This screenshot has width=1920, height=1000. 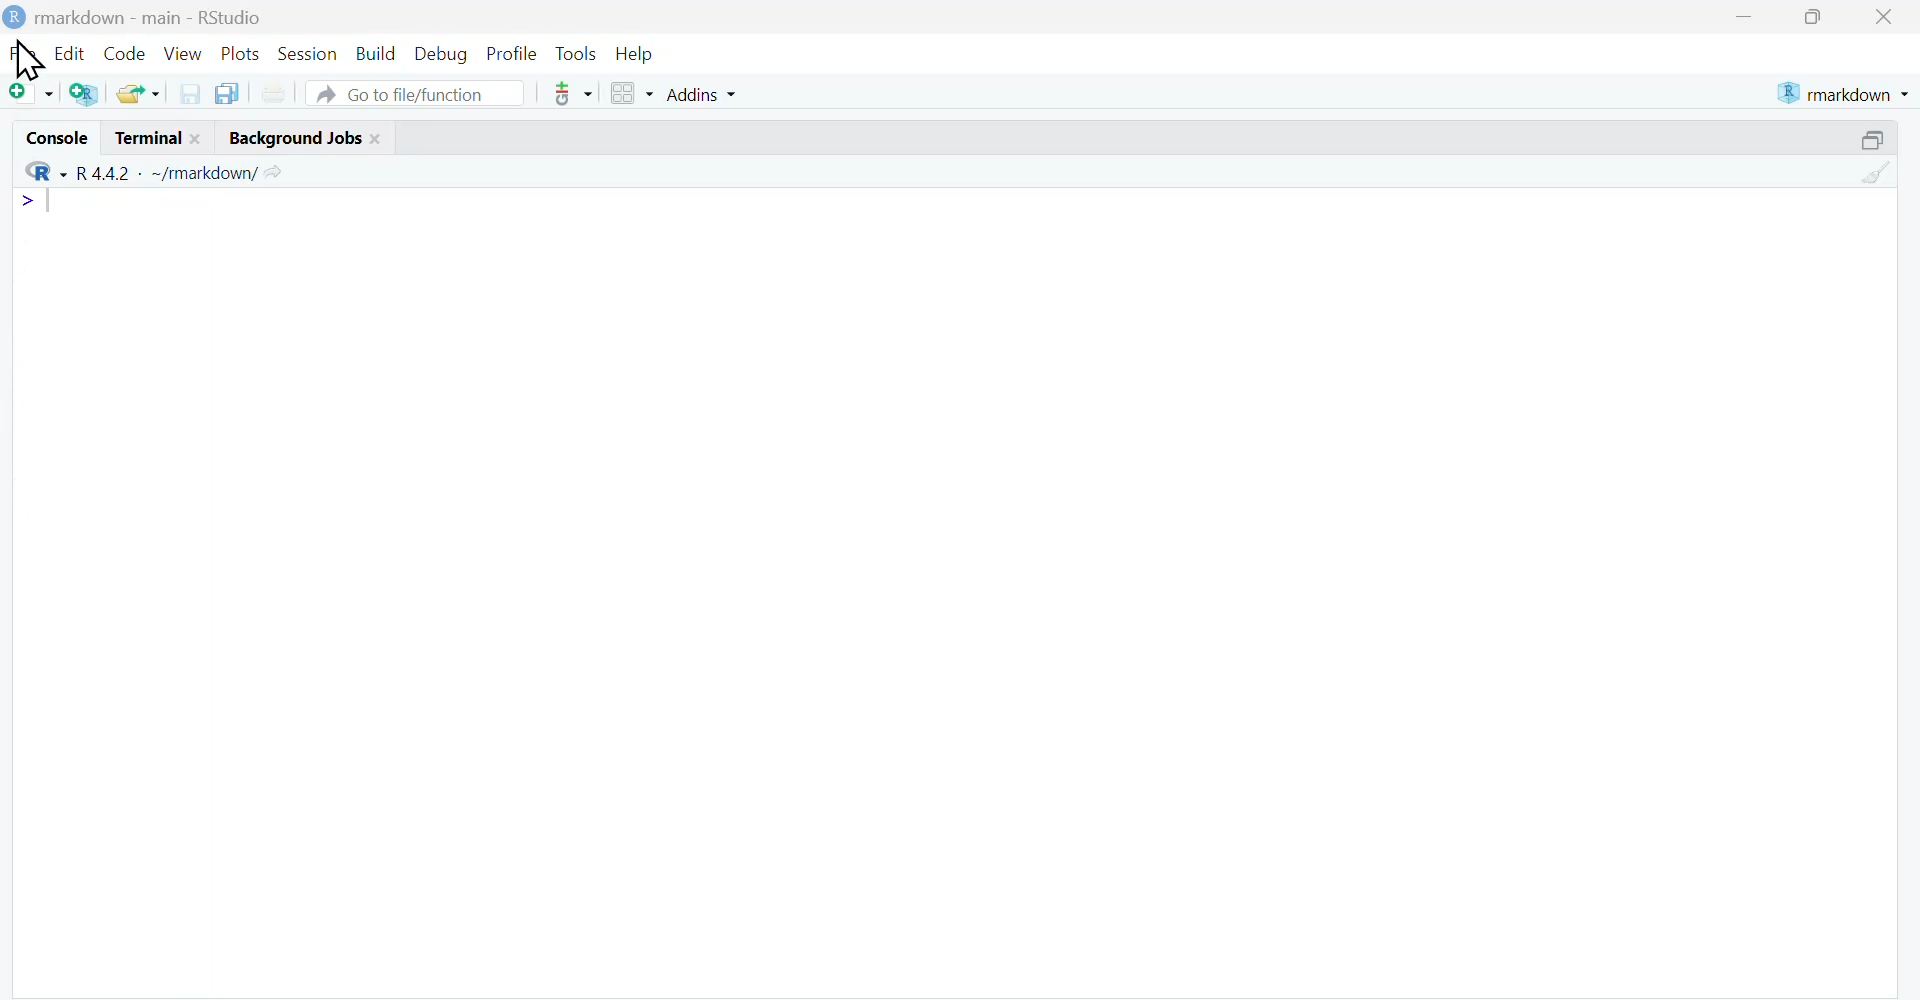 What do you see at coordinates (84, 92) in the screenshot?
I see `Create a project` at bounding box center [84, 92].